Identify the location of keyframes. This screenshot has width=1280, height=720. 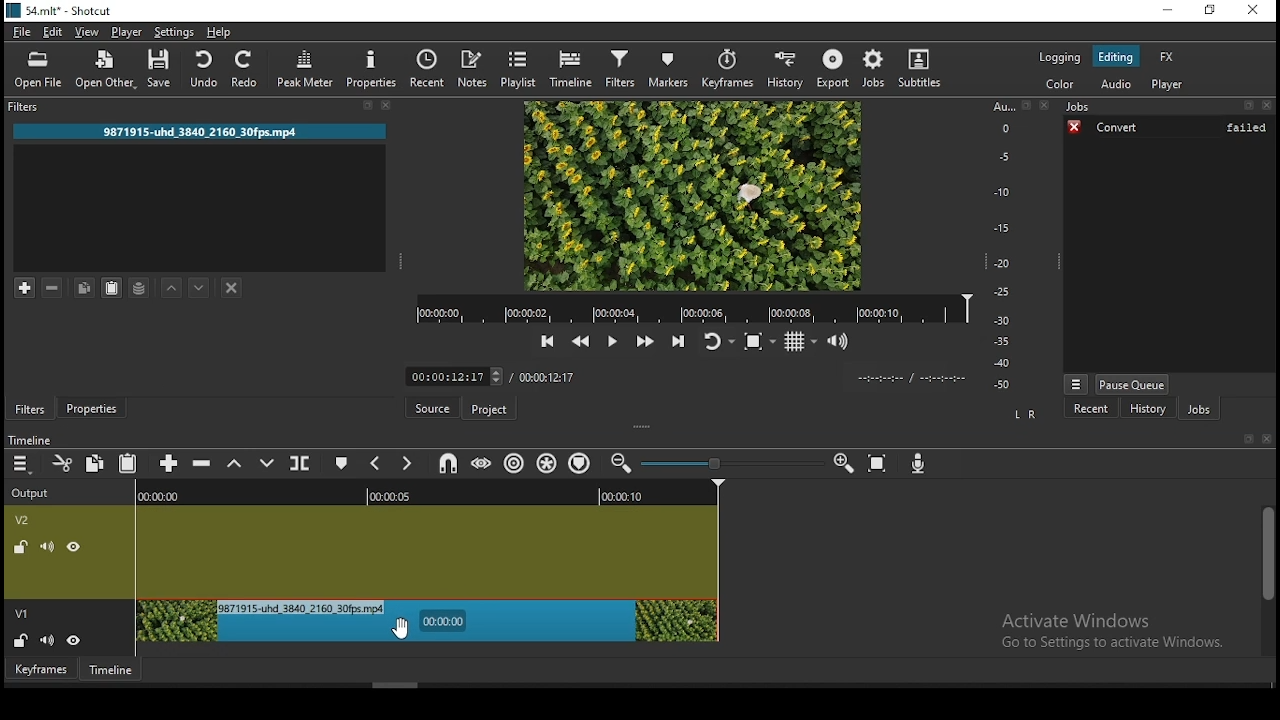
(730, 68).